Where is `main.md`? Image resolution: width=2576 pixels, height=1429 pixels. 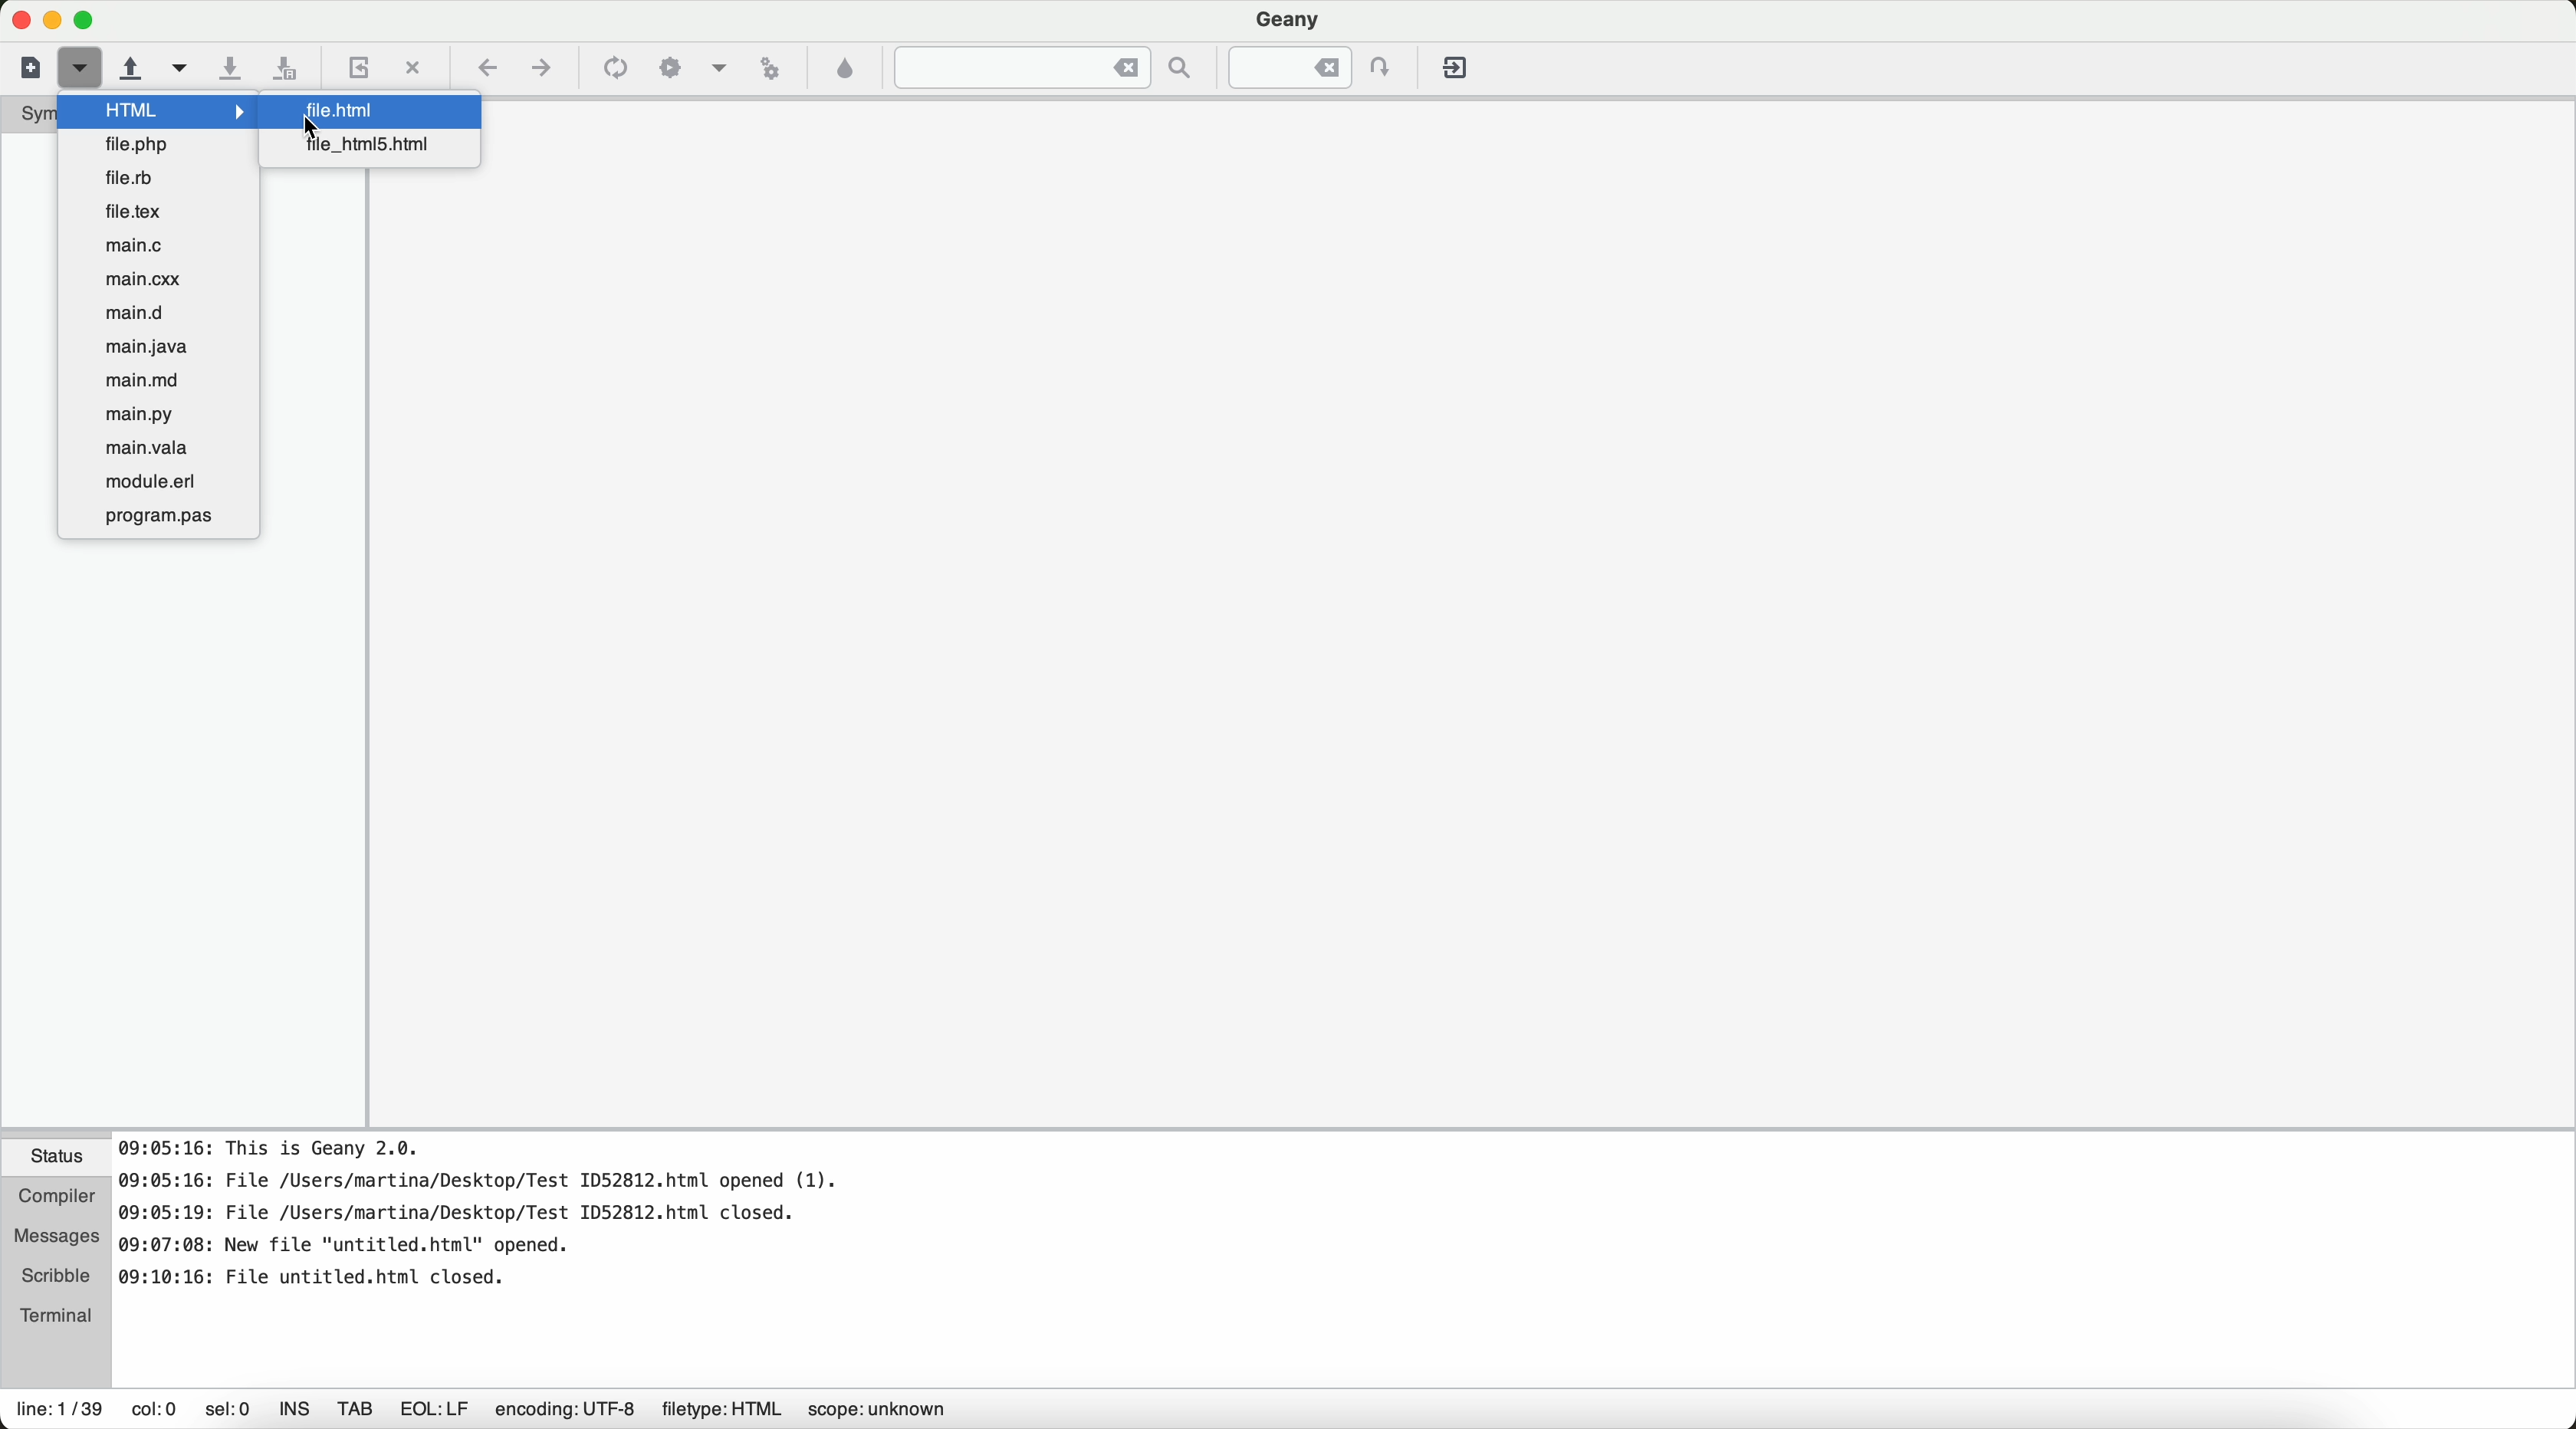
main.md is located at coordinates (157, 377).